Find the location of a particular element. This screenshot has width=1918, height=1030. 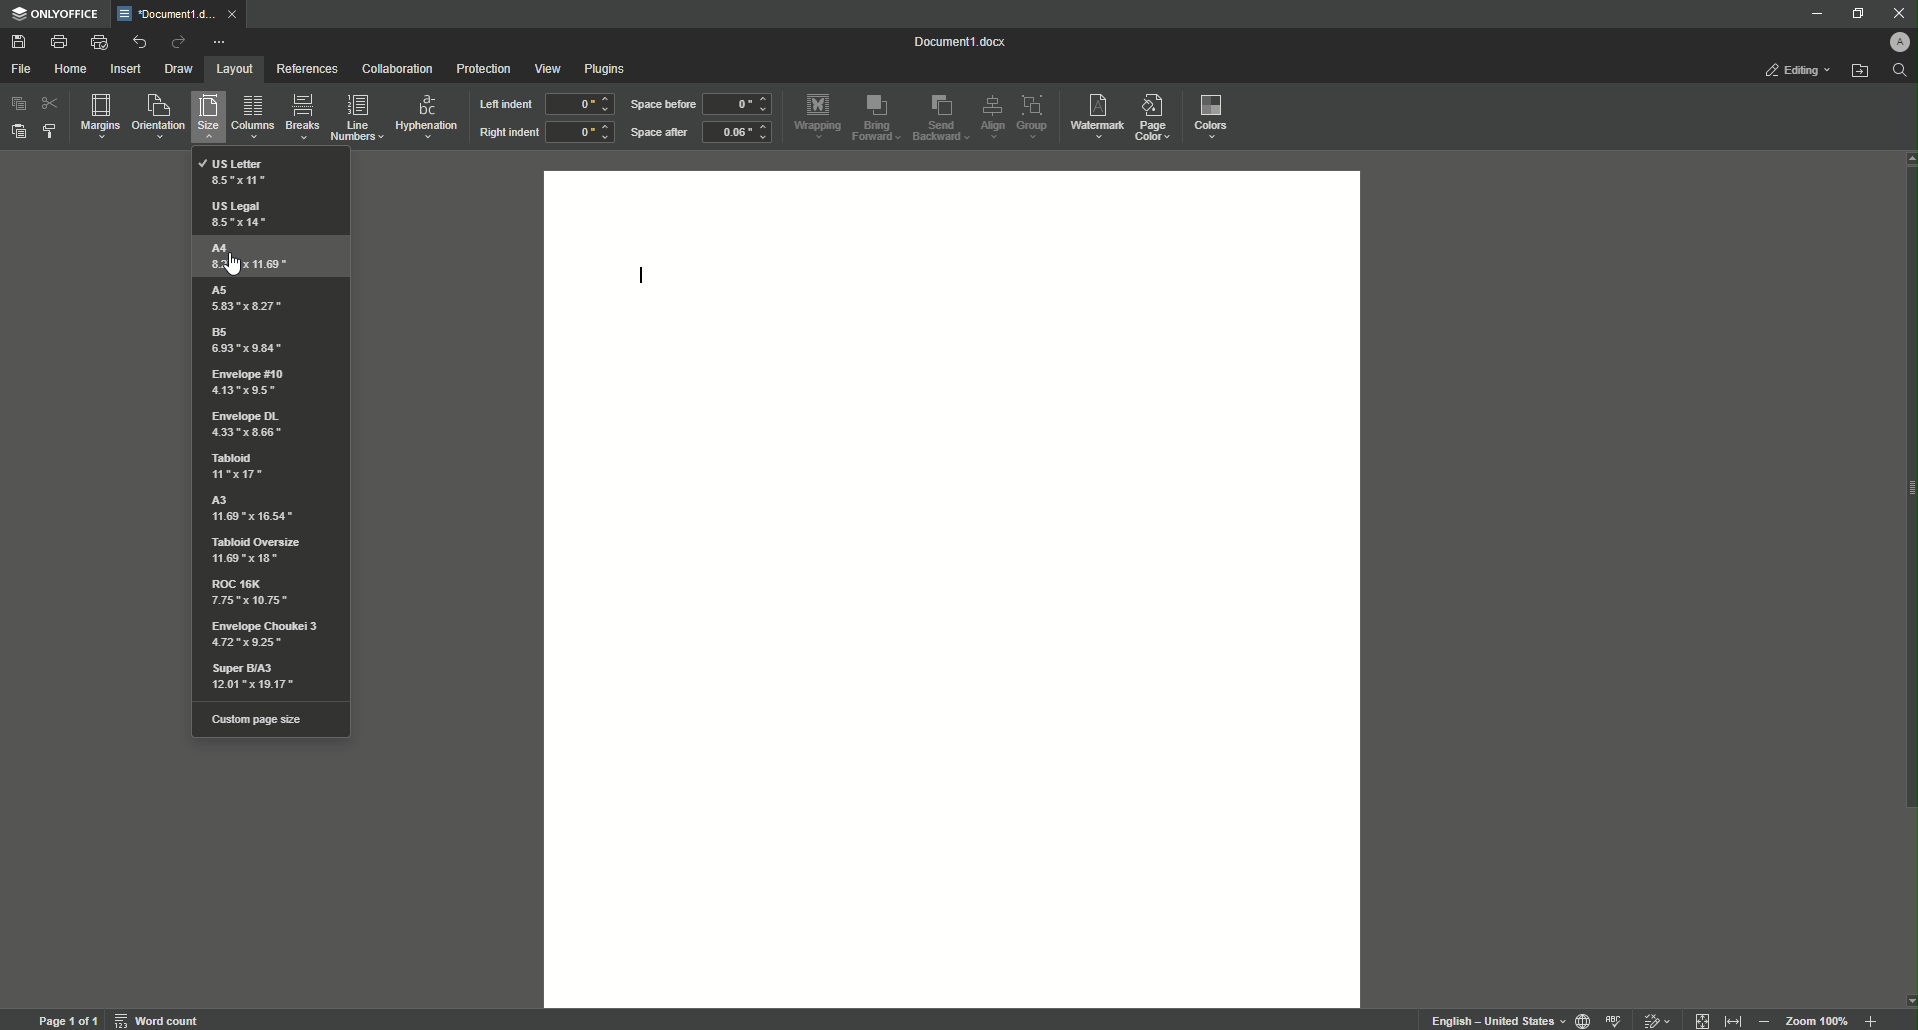

Search is located at coordinates (1897, 75).